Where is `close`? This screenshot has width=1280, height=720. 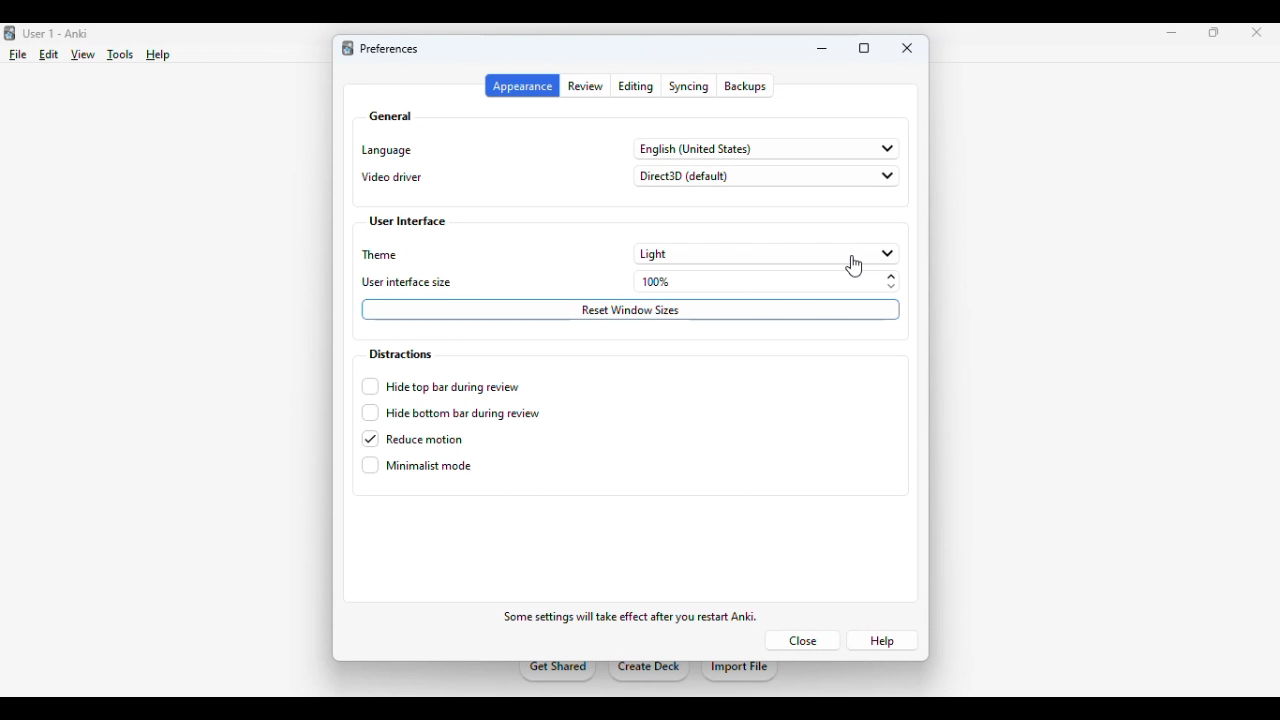
close is located at coordinates (908, 48).